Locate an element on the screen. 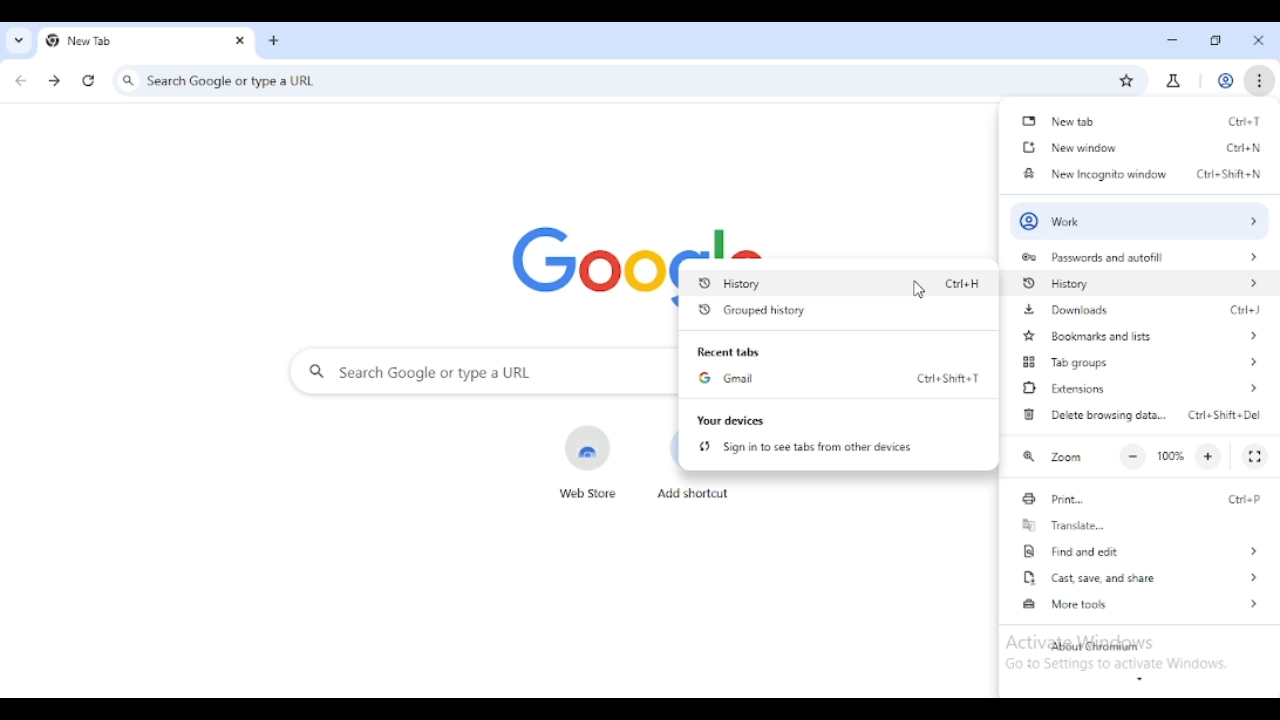  click to go forward is located at coordinates (54, 81).